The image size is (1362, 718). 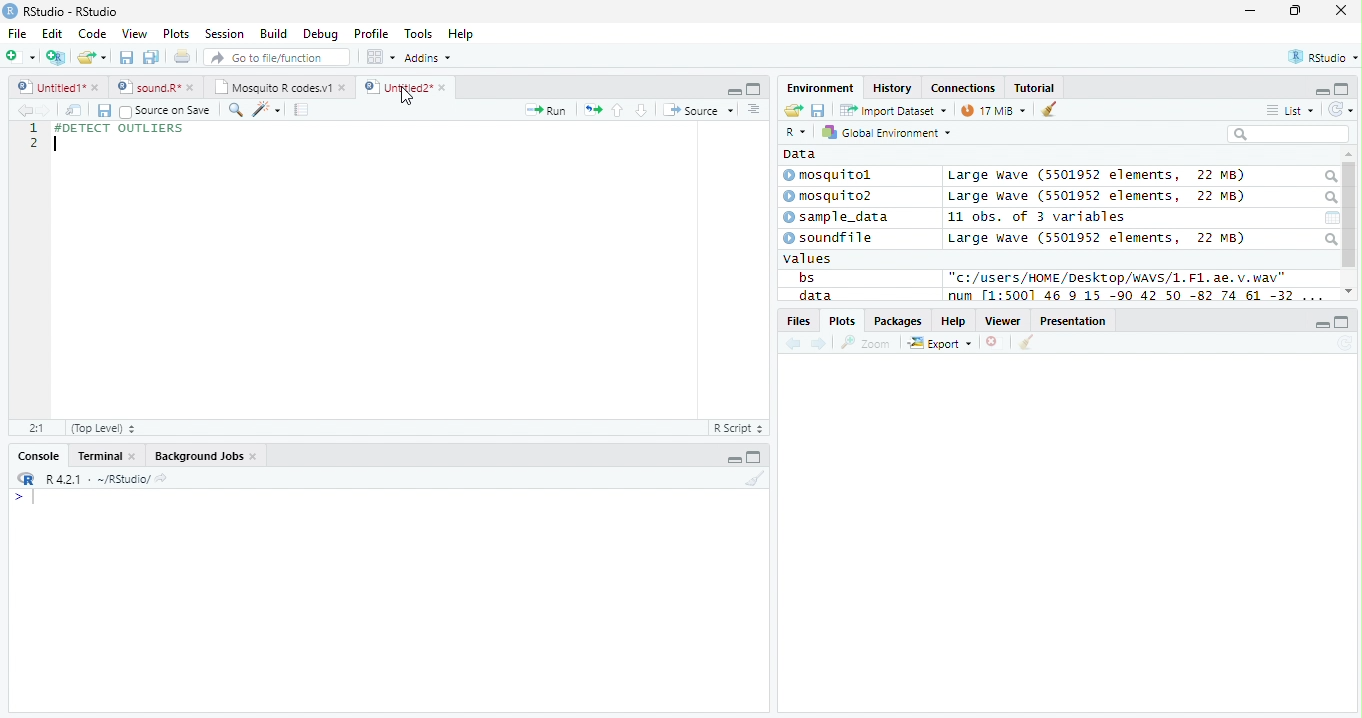 I want to click on scroll up, so click(x=1349, y=155).